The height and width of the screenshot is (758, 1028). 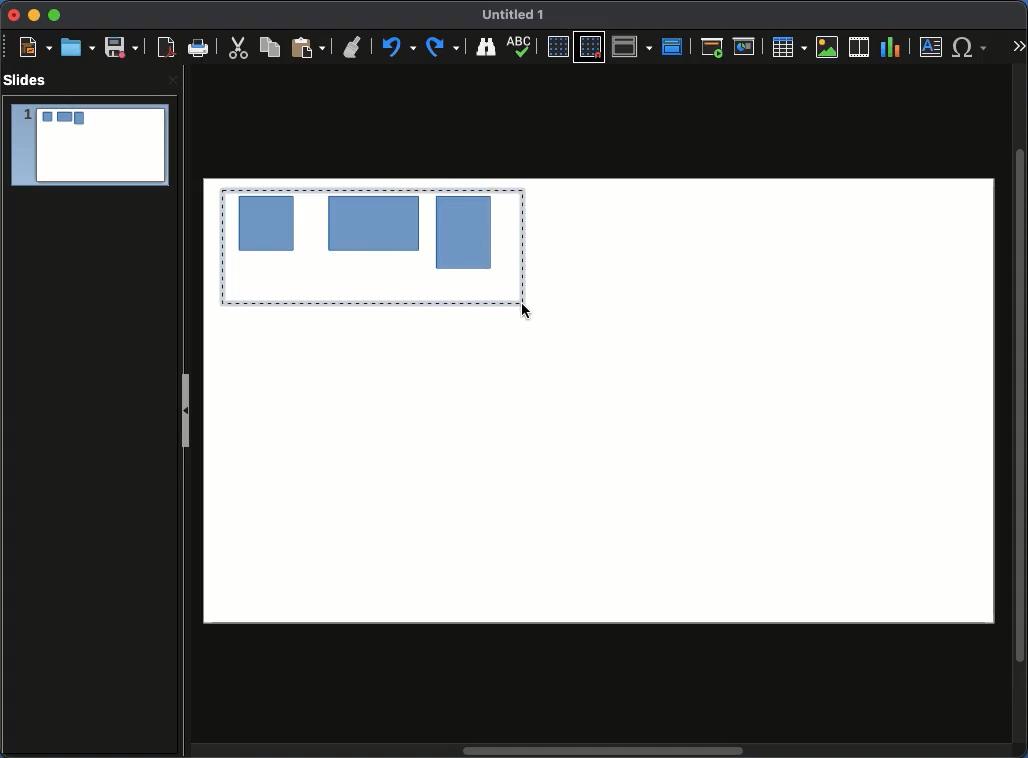 I want to click on Table, so click(x=790, y=47).